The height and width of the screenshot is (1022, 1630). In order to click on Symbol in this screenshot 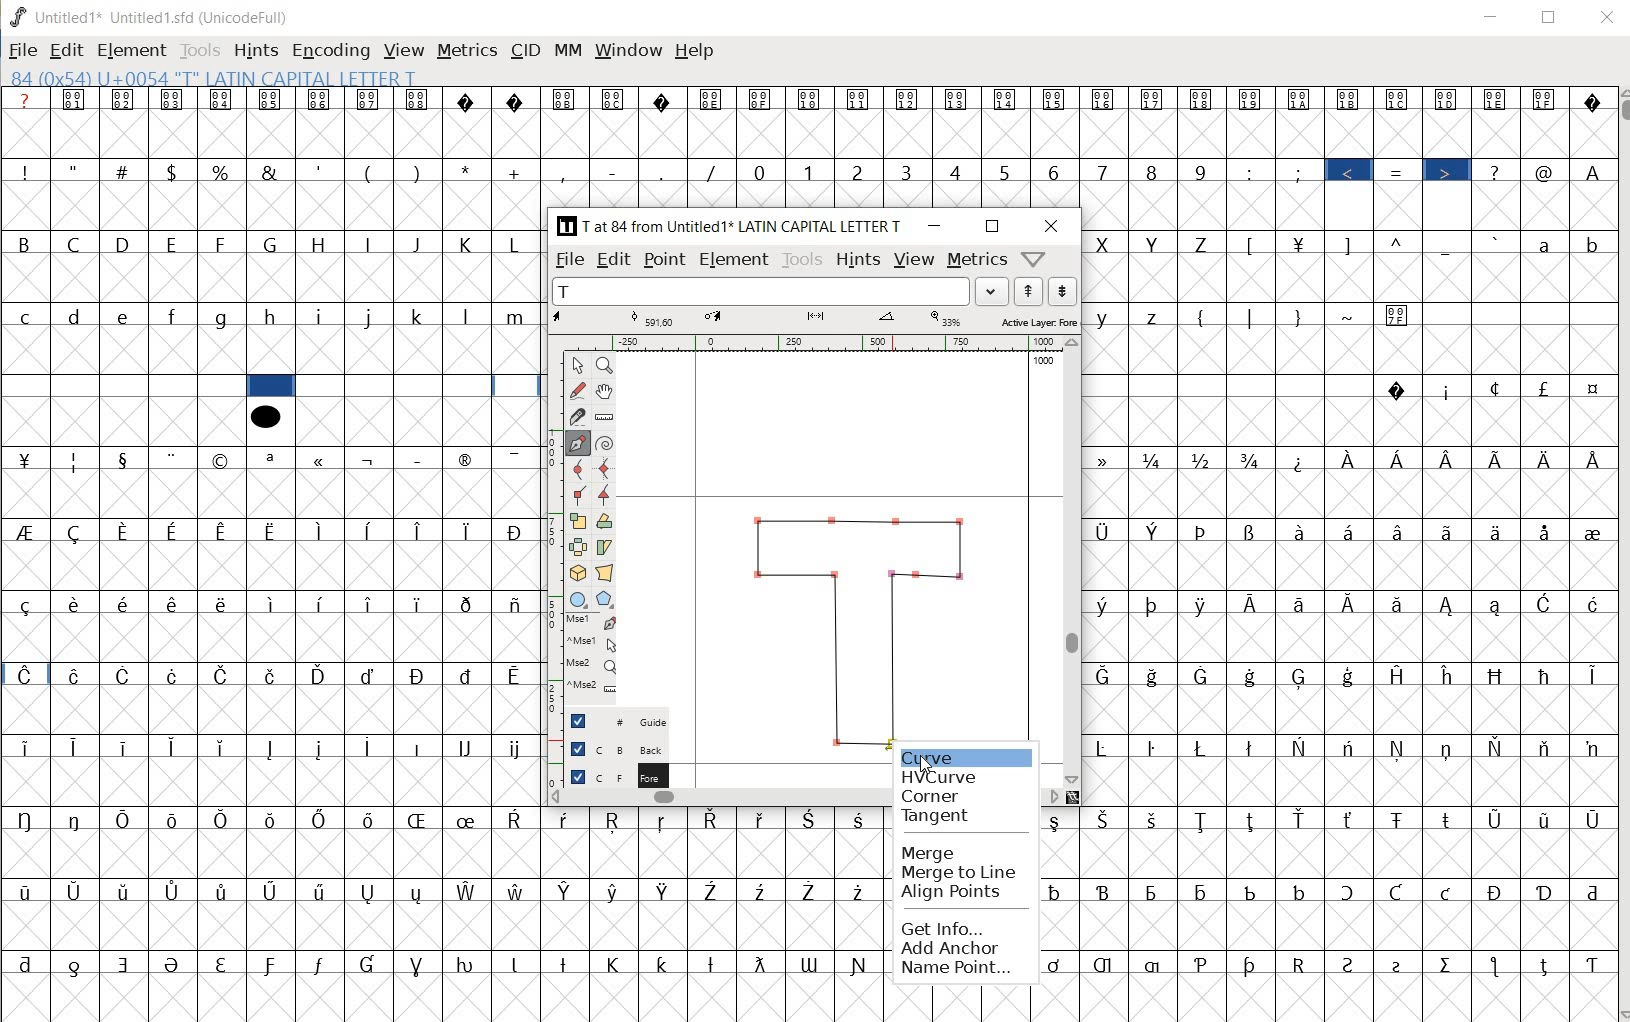, I will do `click(1251, 99)`.